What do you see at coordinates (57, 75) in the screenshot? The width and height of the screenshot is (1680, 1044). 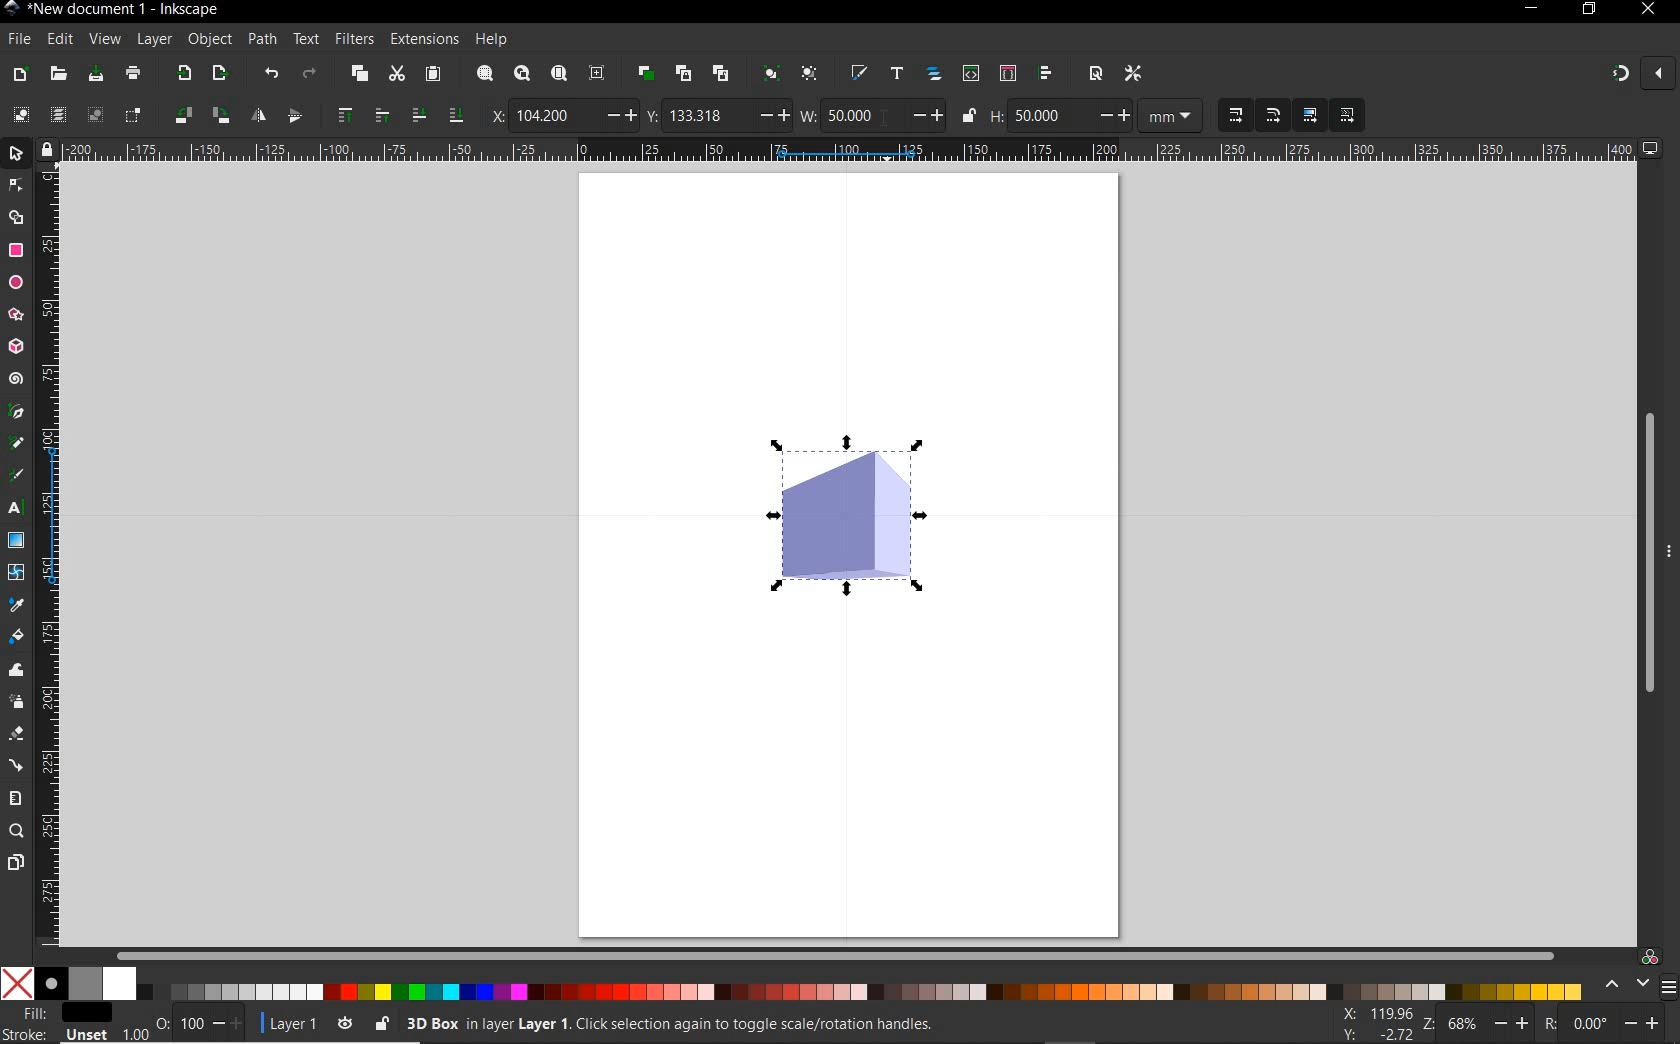 I see `open file dialog` at bounding box center [57, 75].